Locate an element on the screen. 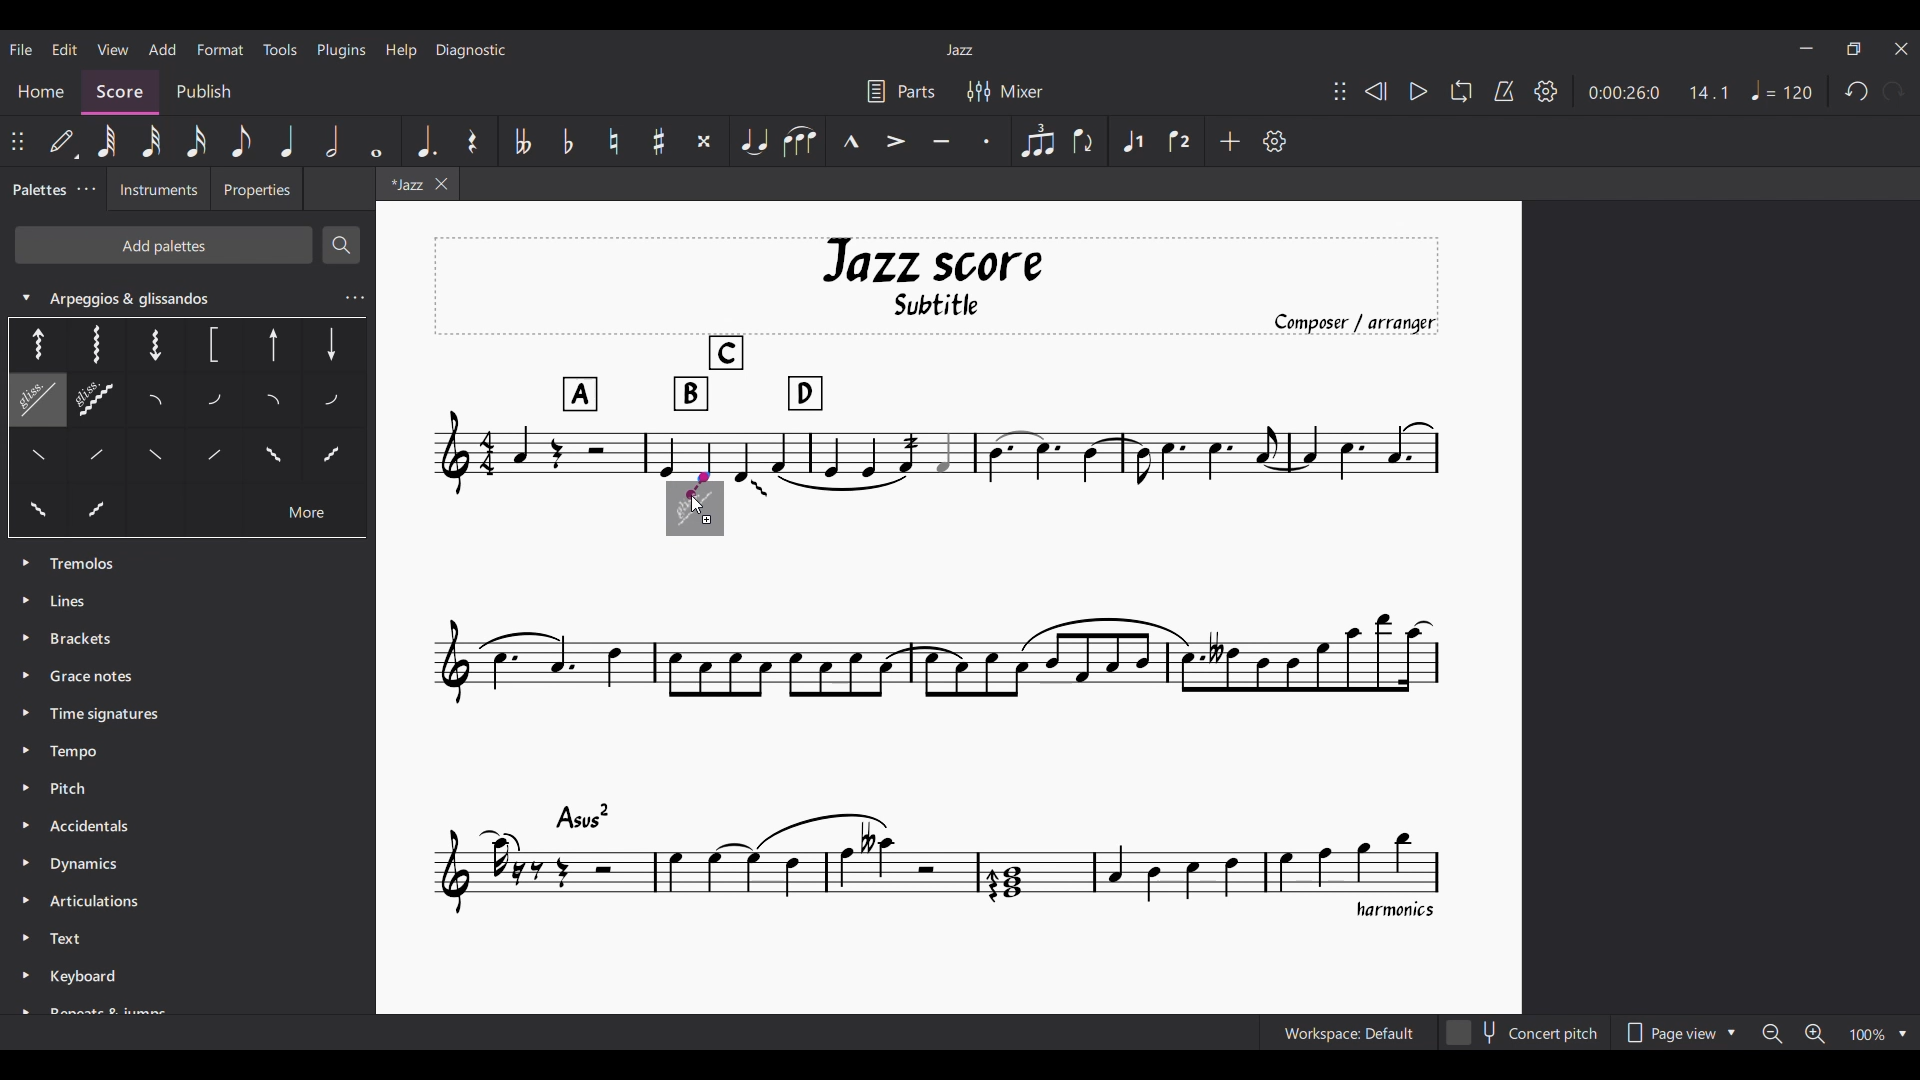 The height and width of the screenshot is (1080, 1920). Plate 4 is located at coordinates (211, 346).